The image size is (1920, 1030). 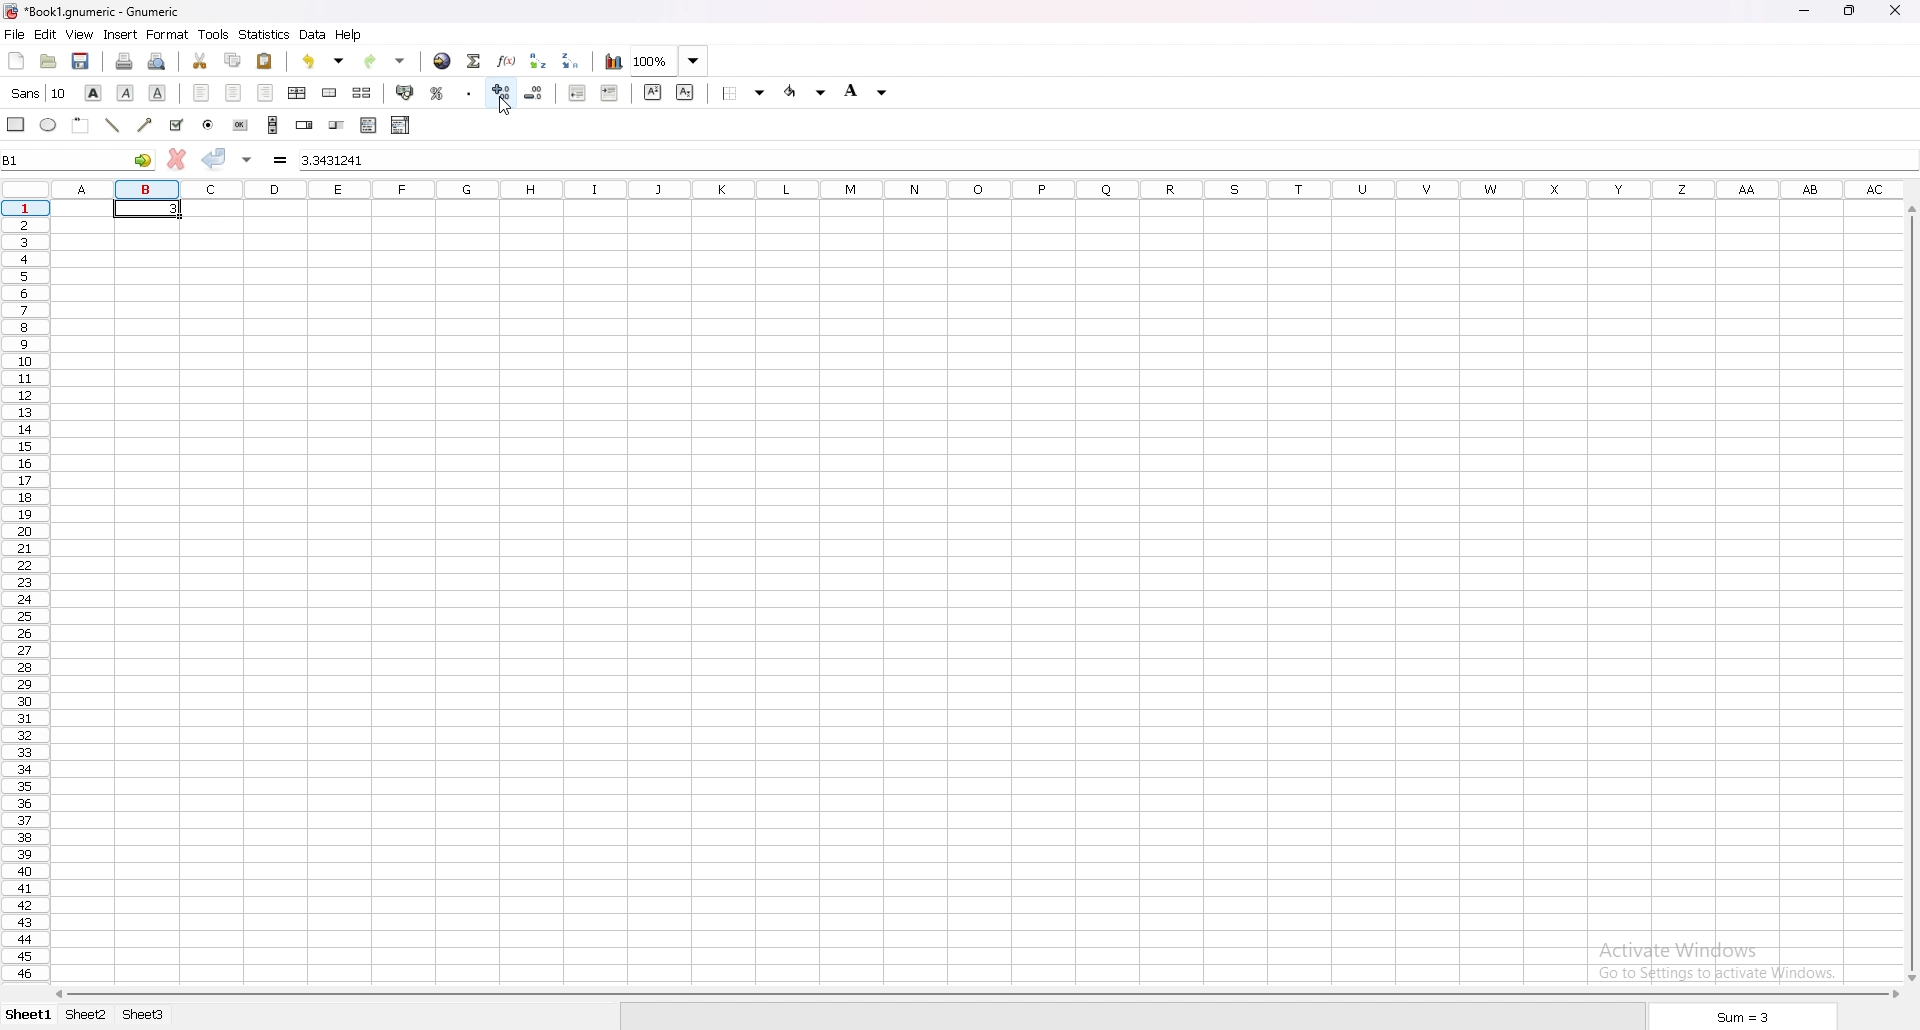 I want to click on rectangle, so click(x=16, y=124).